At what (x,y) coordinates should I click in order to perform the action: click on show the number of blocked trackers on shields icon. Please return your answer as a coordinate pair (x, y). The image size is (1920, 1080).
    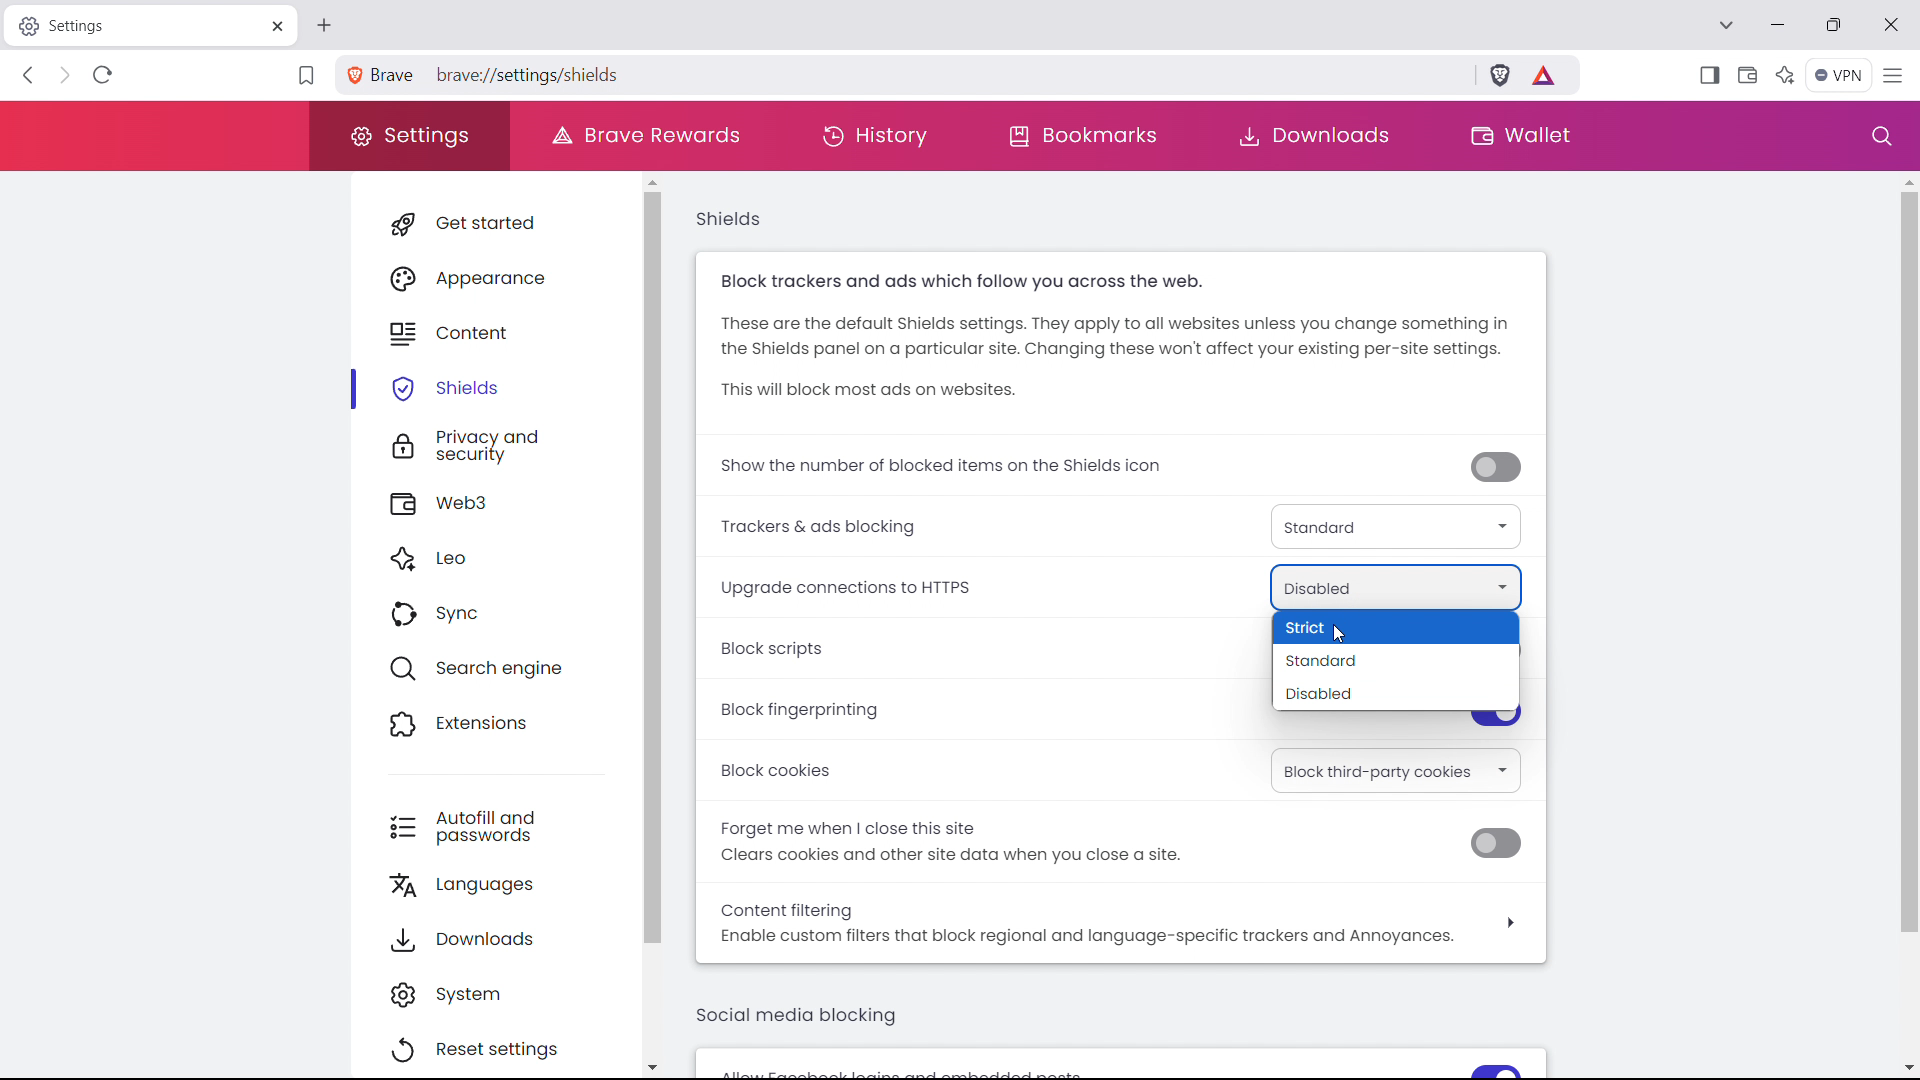
    Looking at the image, I should click on (944, 466).